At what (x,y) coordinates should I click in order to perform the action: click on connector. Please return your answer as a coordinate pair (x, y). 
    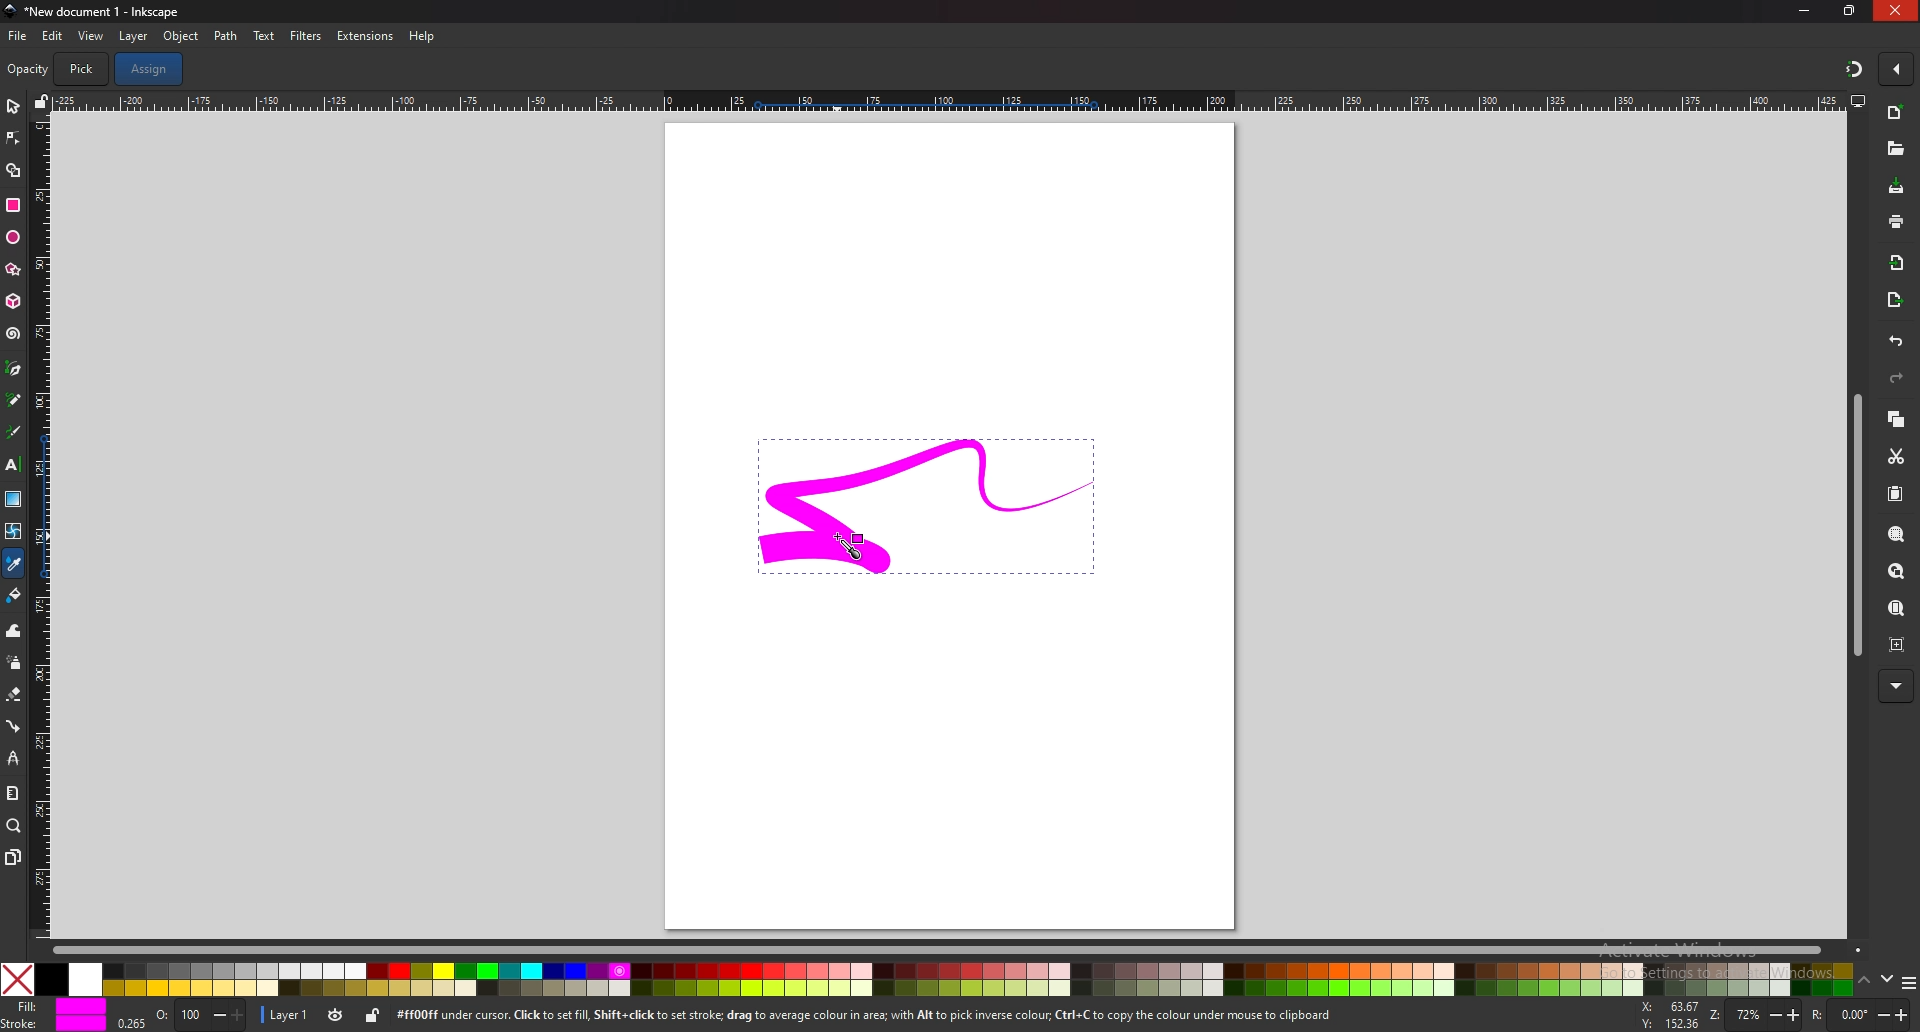
    Looking at the image, I should click on (14, 727).